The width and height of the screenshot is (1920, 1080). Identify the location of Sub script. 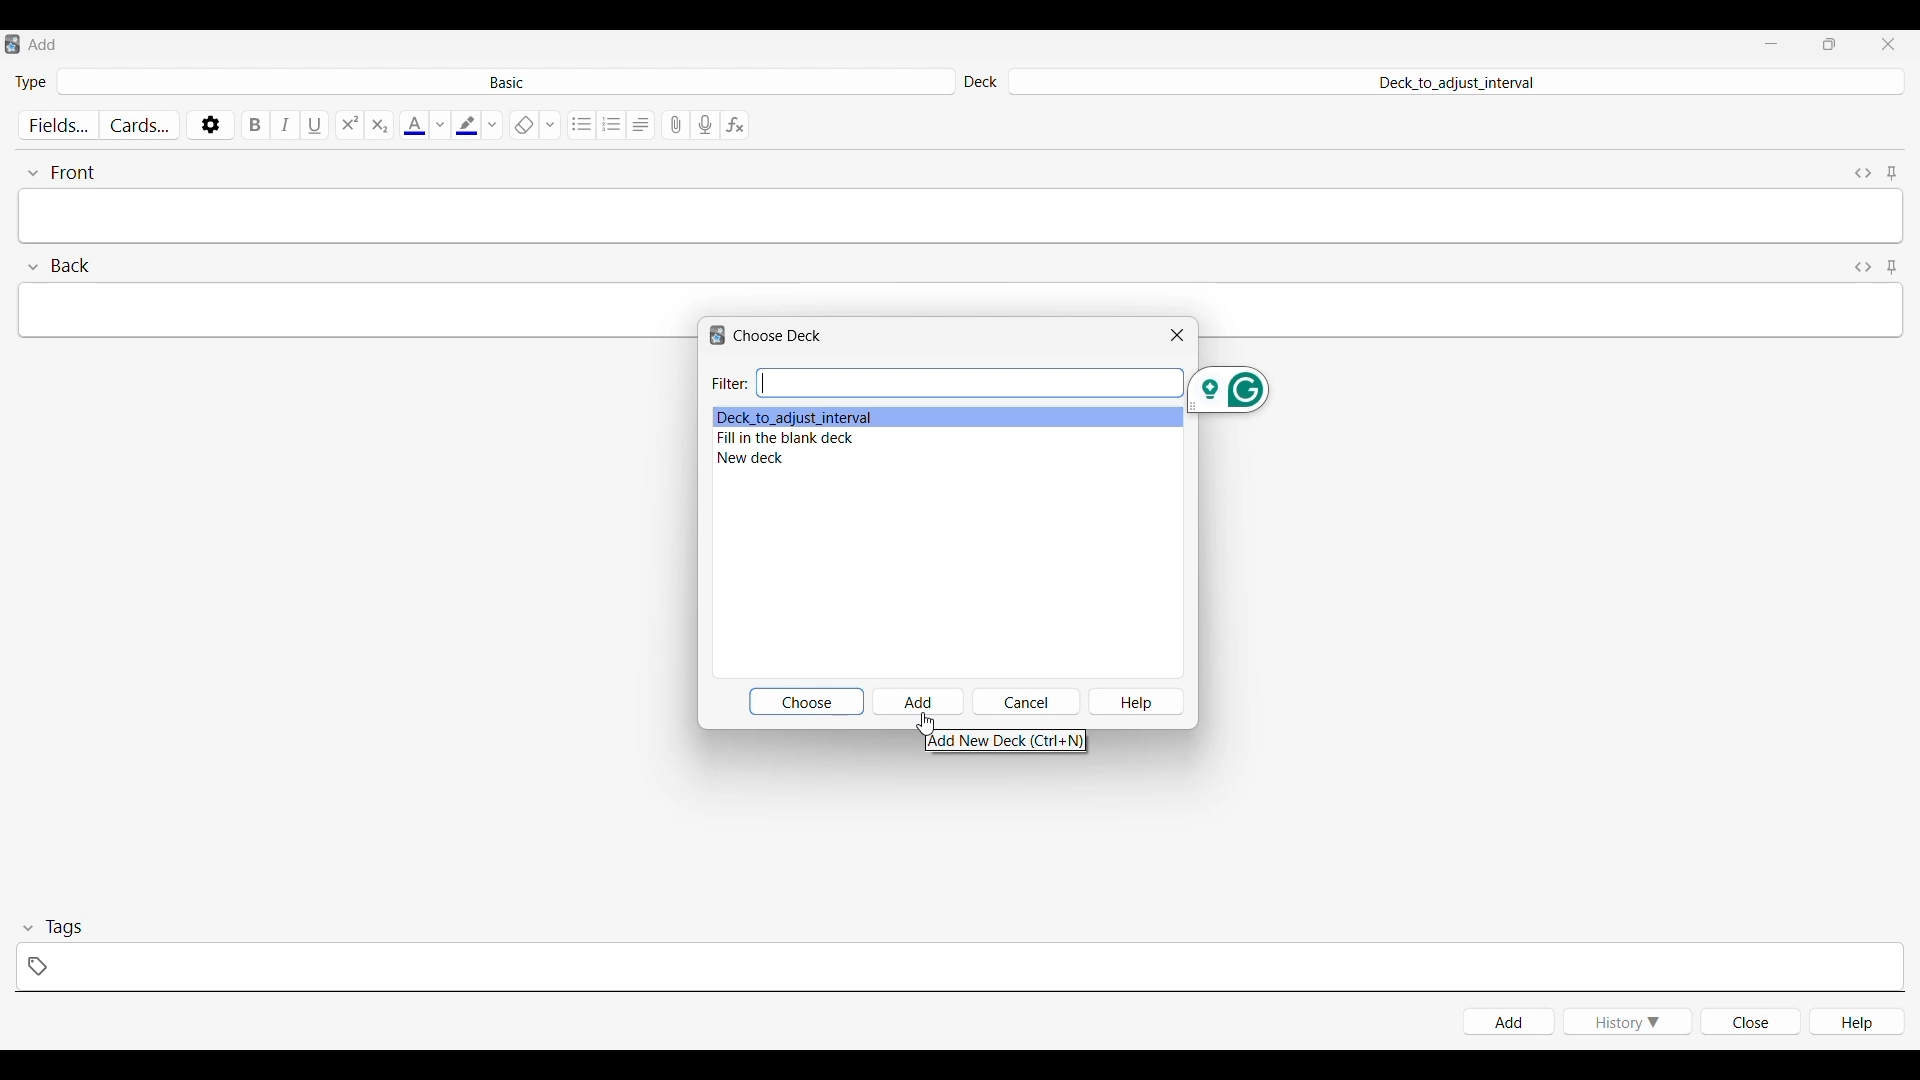
(378, 125).